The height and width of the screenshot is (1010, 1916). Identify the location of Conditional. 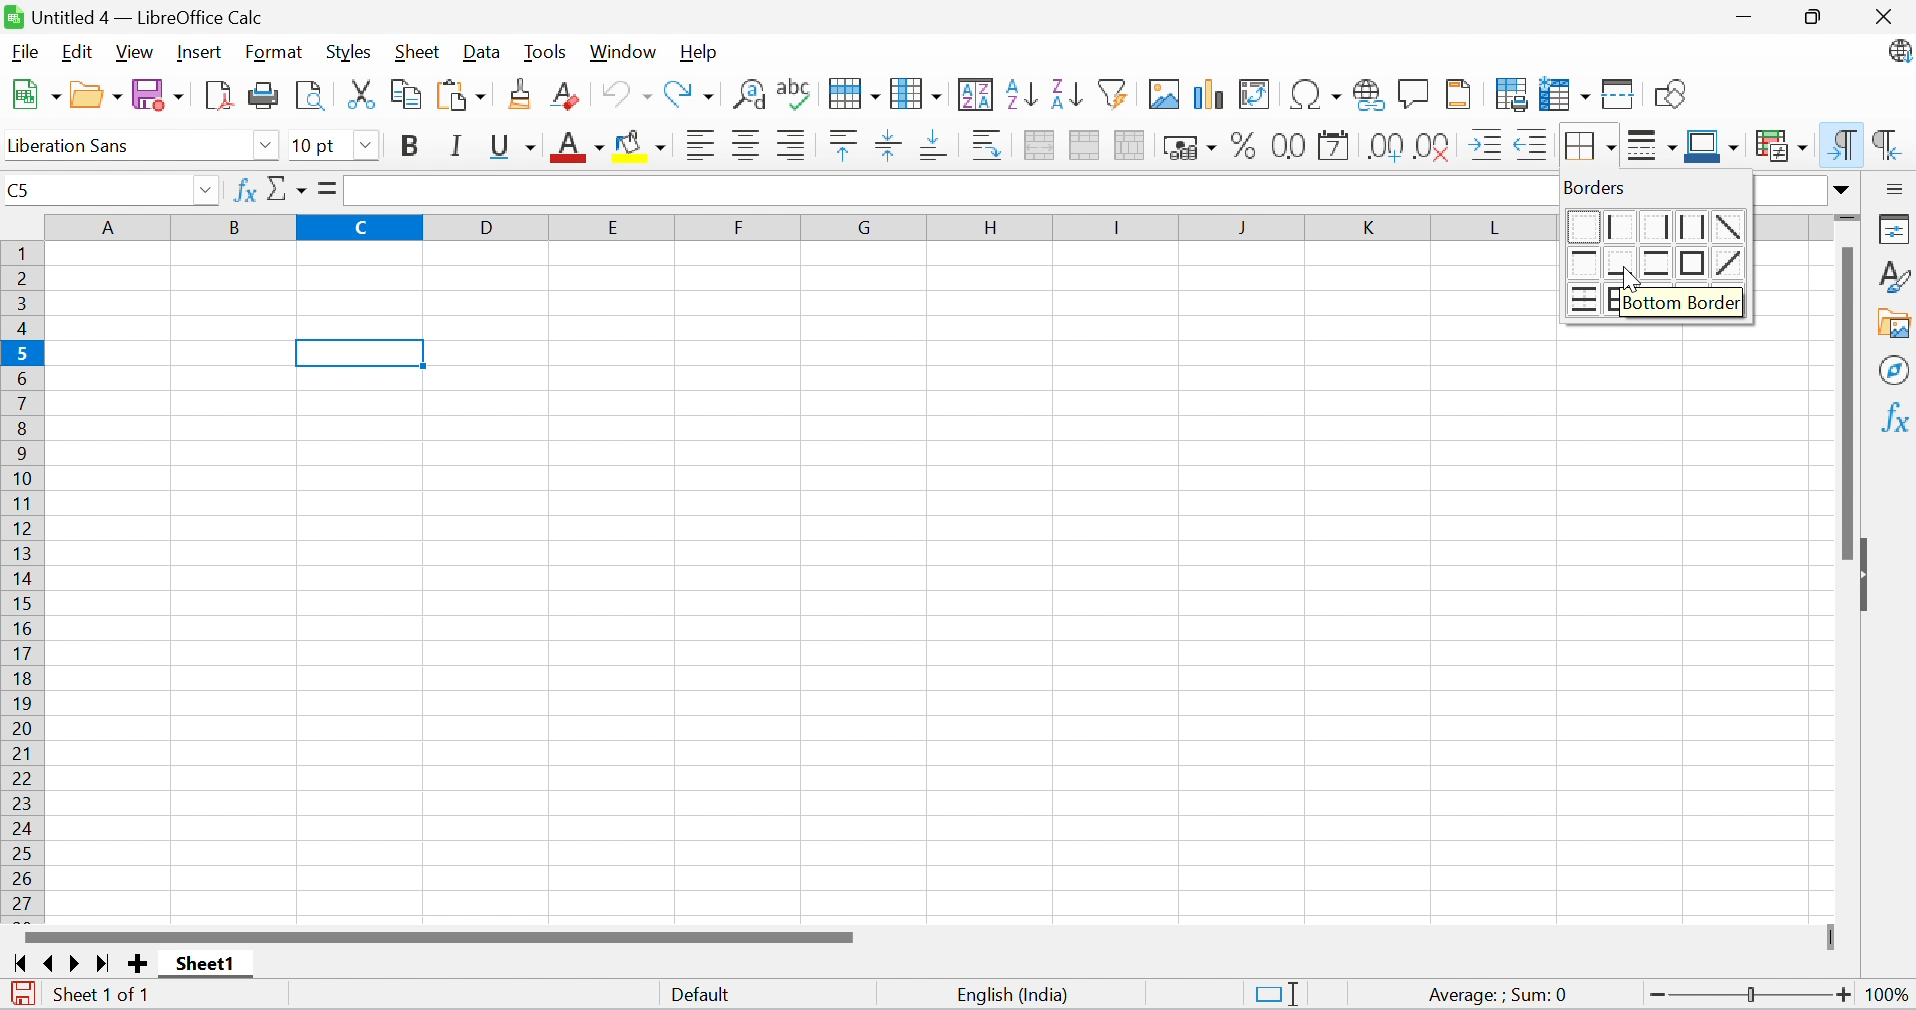
(1783, 146).